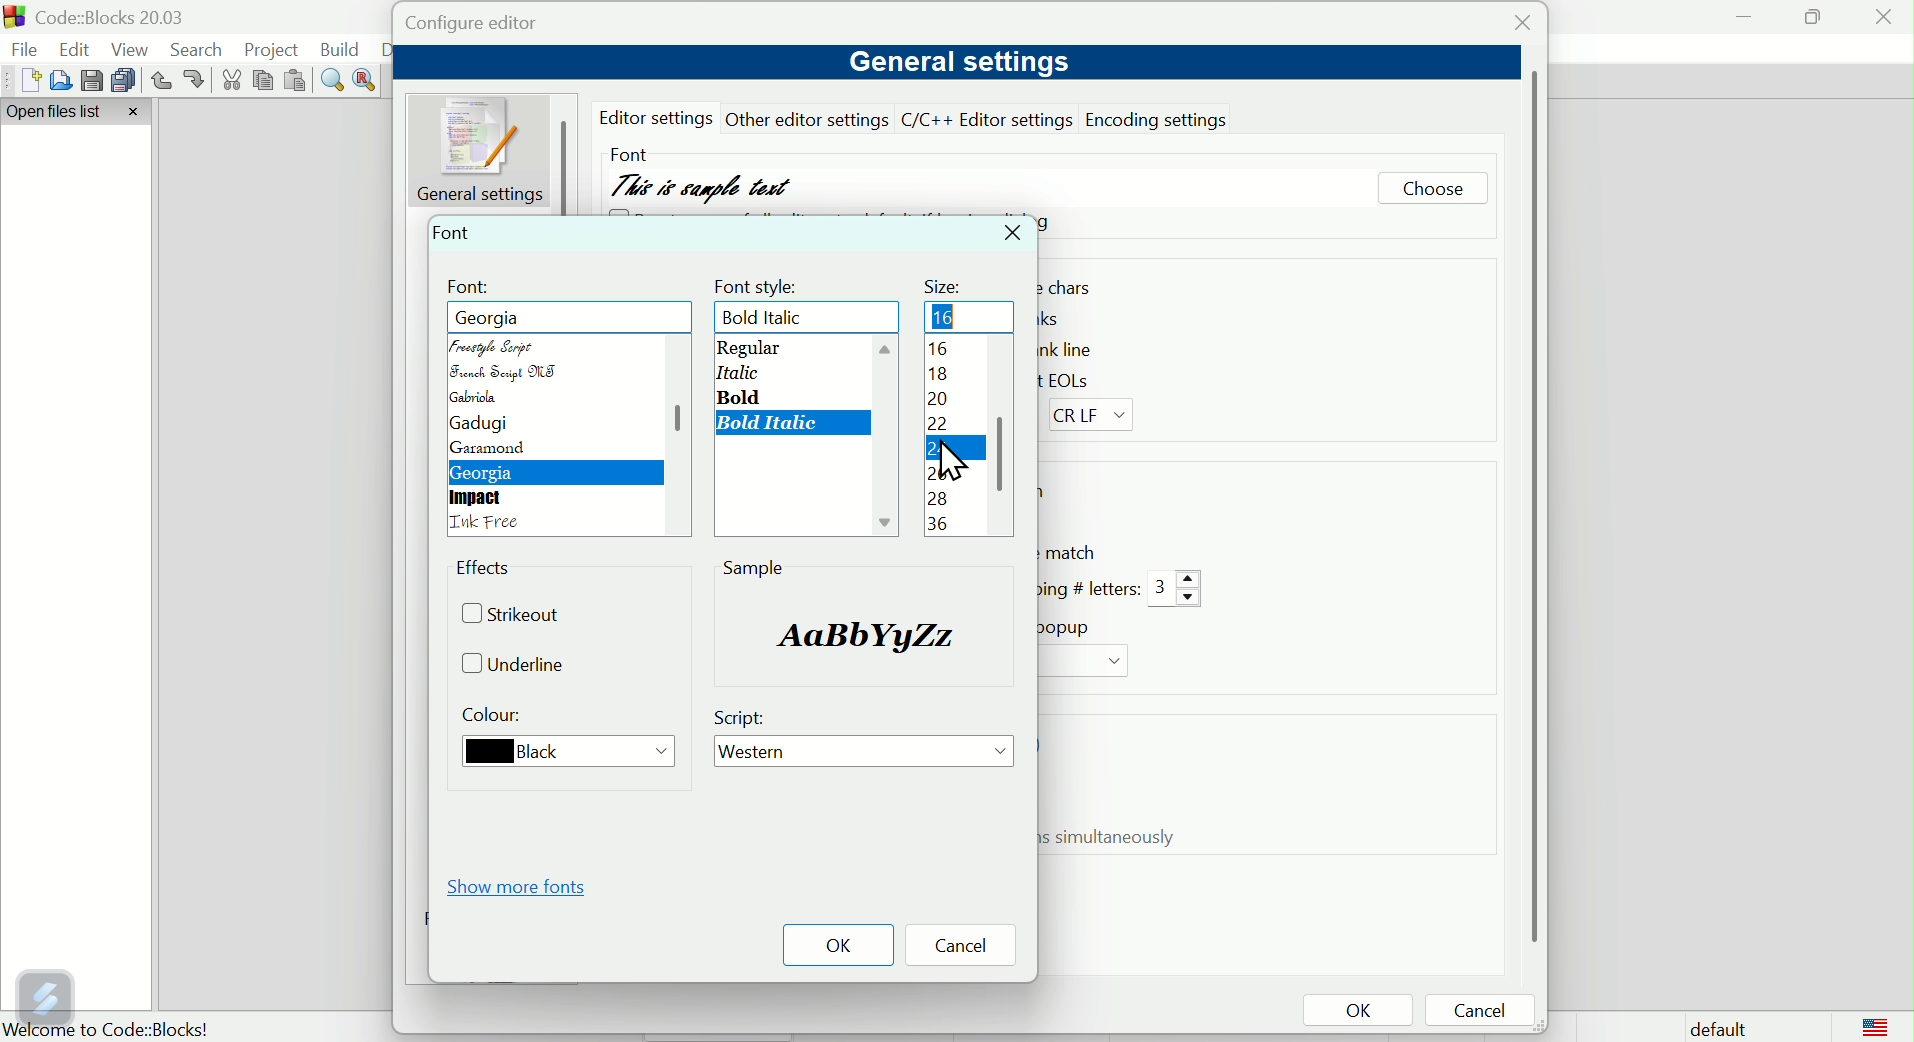  I want to click on Font, so click(455, 231).